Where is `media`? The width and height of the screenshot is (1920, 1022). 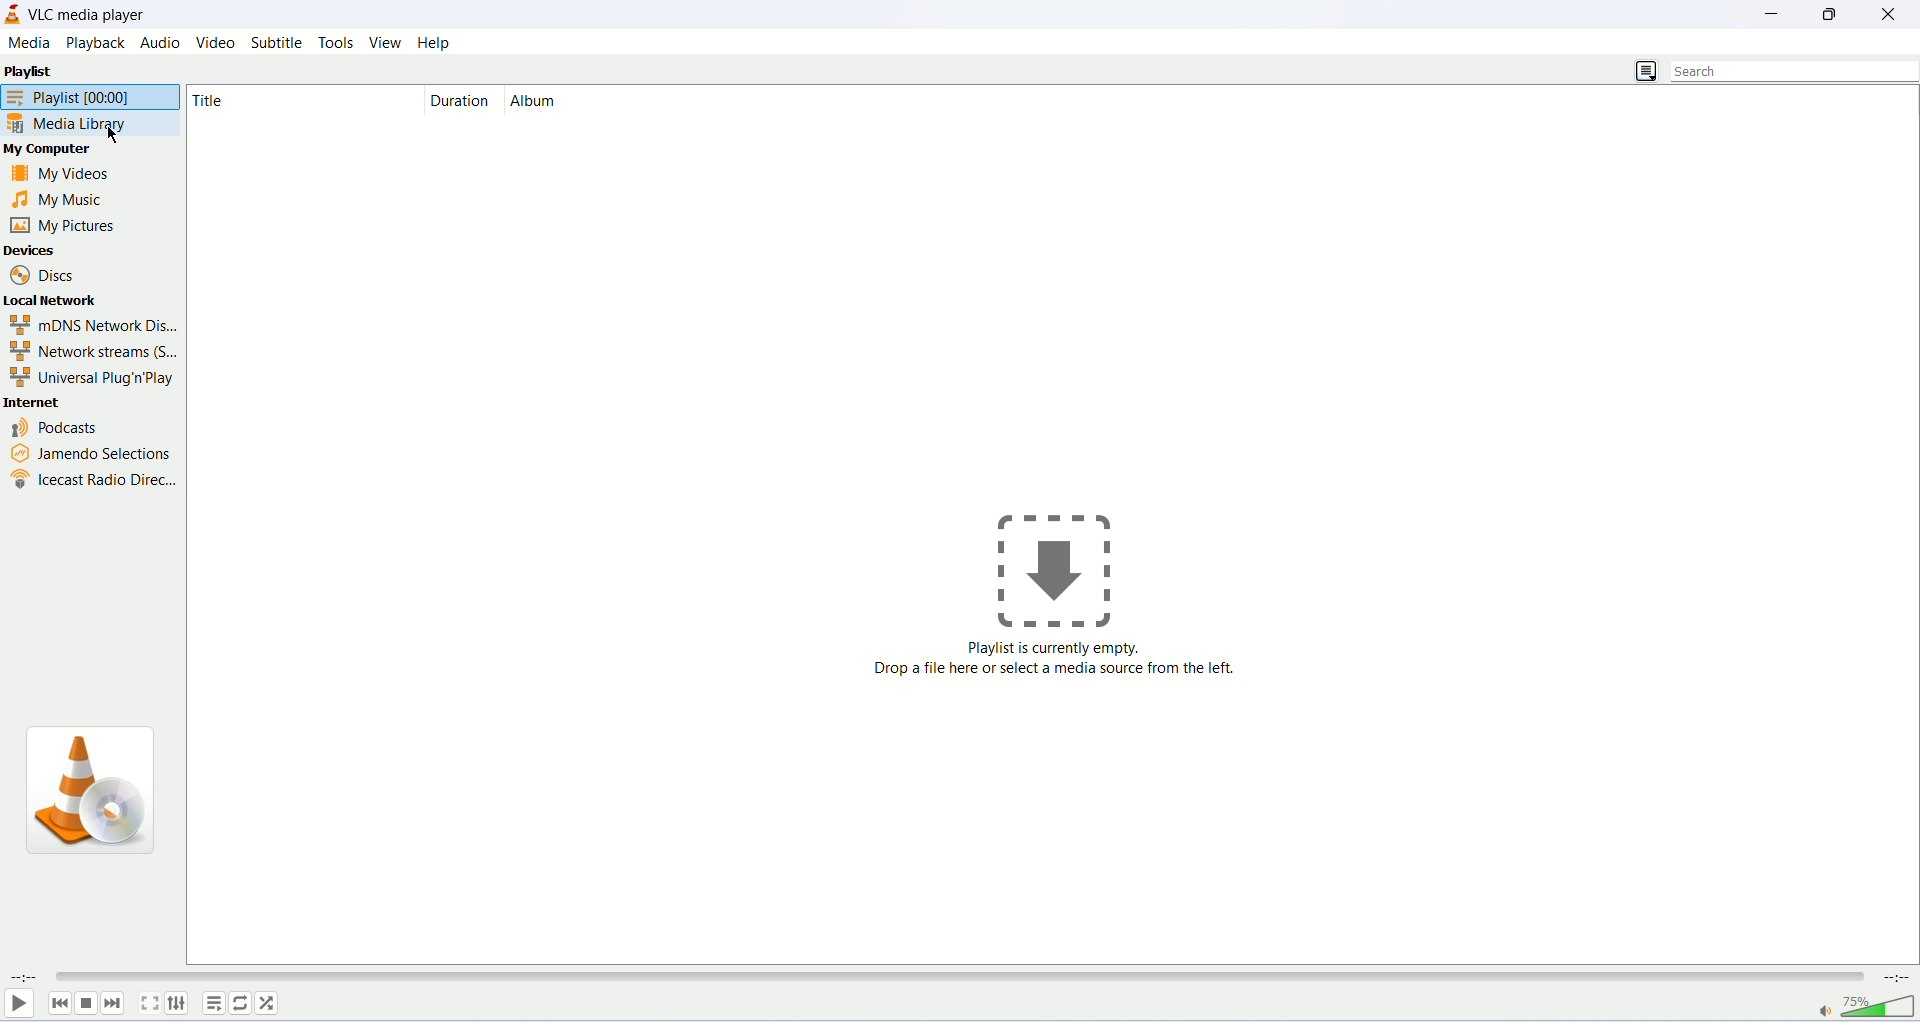
media is located at coordinates (26, 42).